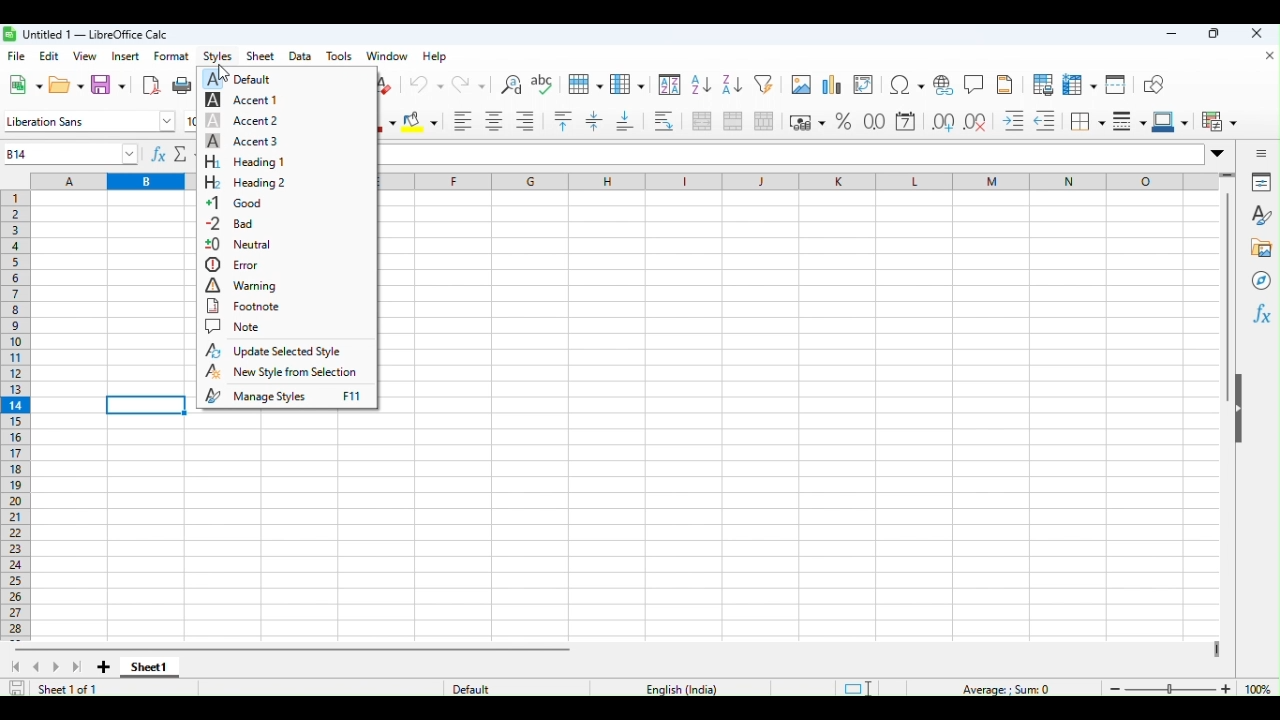 The width and height of the screenshot is (1280, 720). I want to click on Sort ascending, so click(699, 85).